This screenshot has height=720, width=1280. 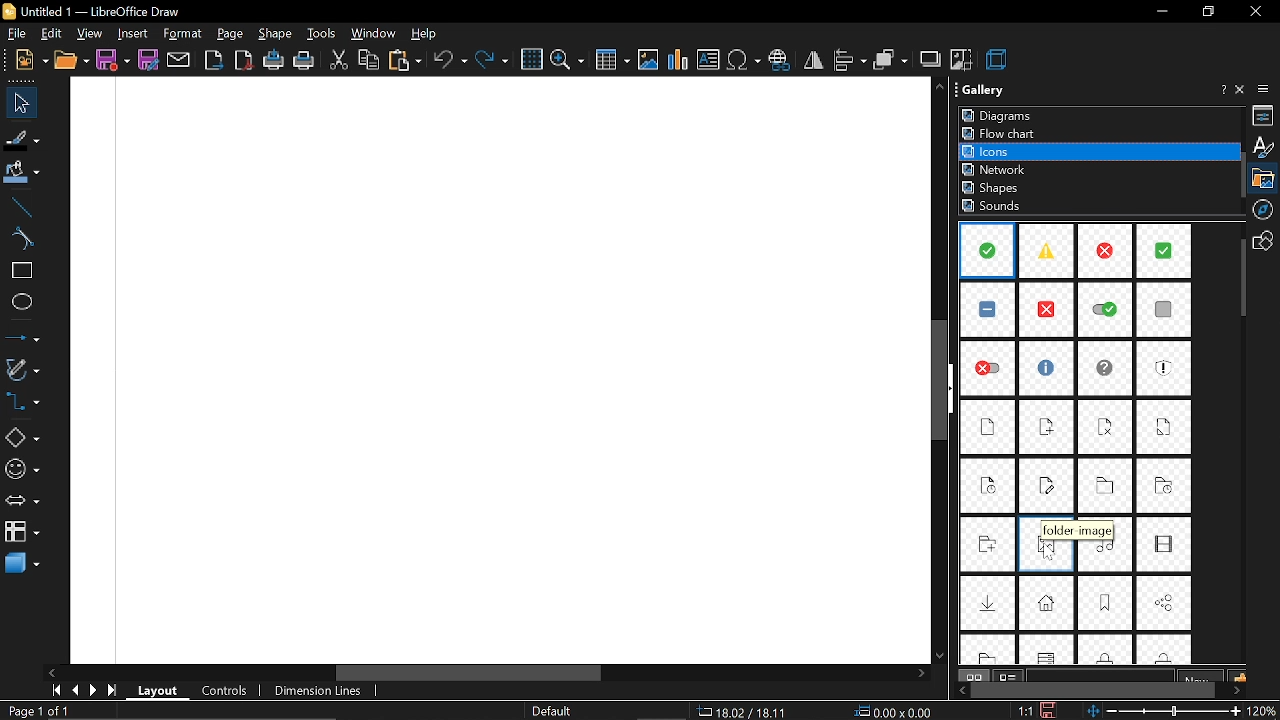 What do you see at coordinates (1242, 90) in the screenshot?
I see `close` at bounding box center [1242, 90].